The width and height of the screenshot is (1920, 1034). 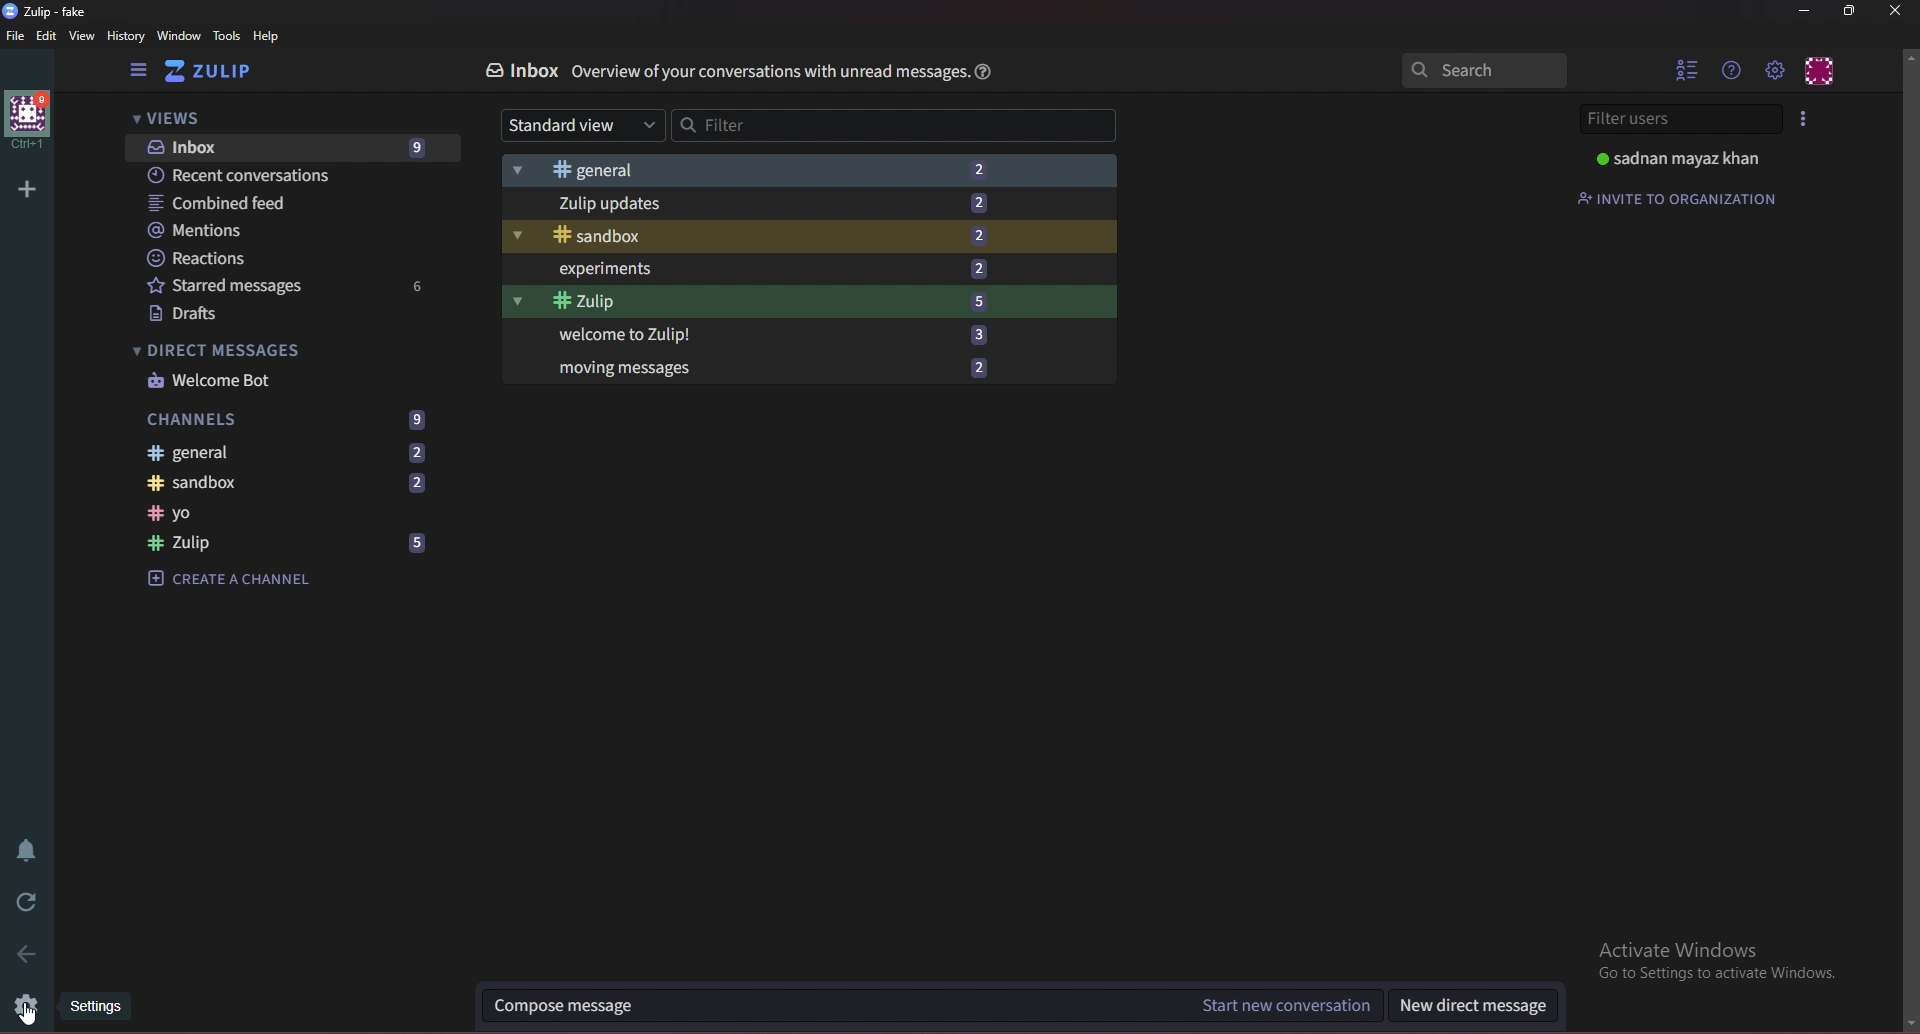 What do you see at coordinates (1894, 12) in the screenshot?
I see `close` at bounding box center [1894, 12].